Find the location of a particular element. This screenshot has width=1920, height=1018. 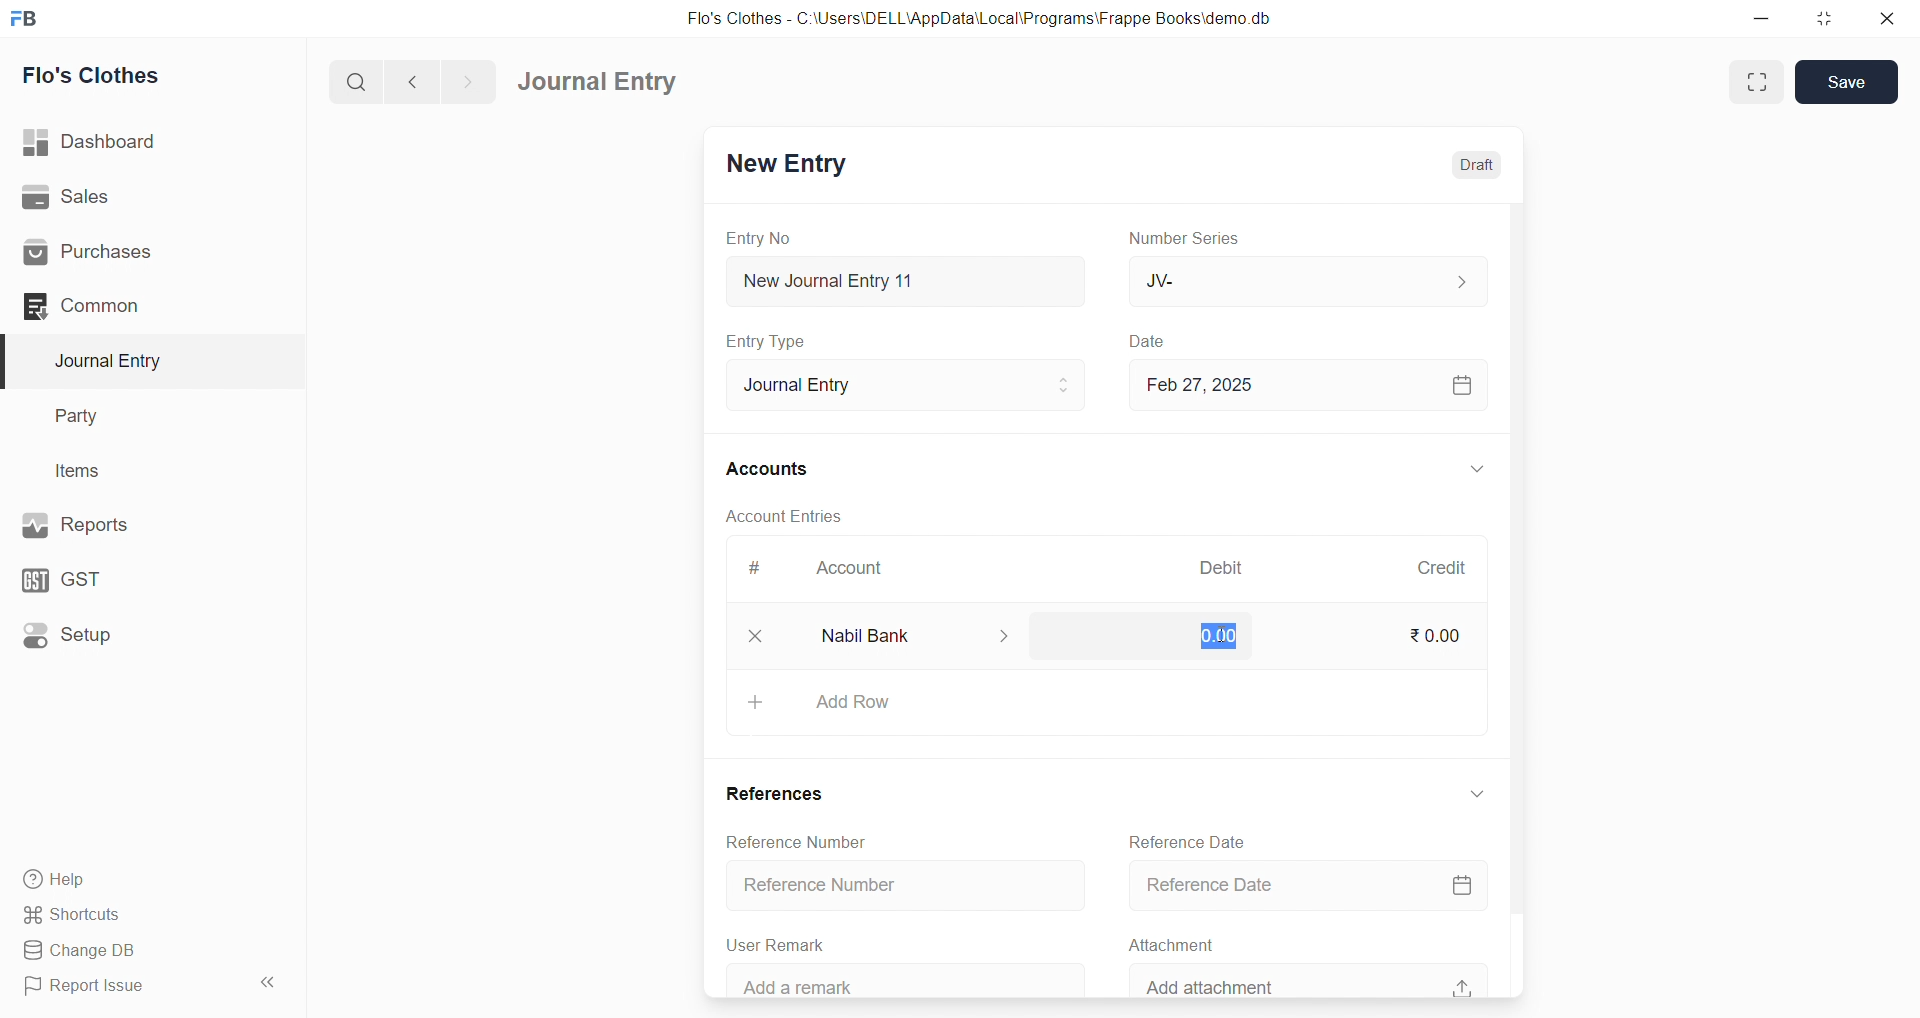

collapse sidebar is located at coordinates (271, 982).